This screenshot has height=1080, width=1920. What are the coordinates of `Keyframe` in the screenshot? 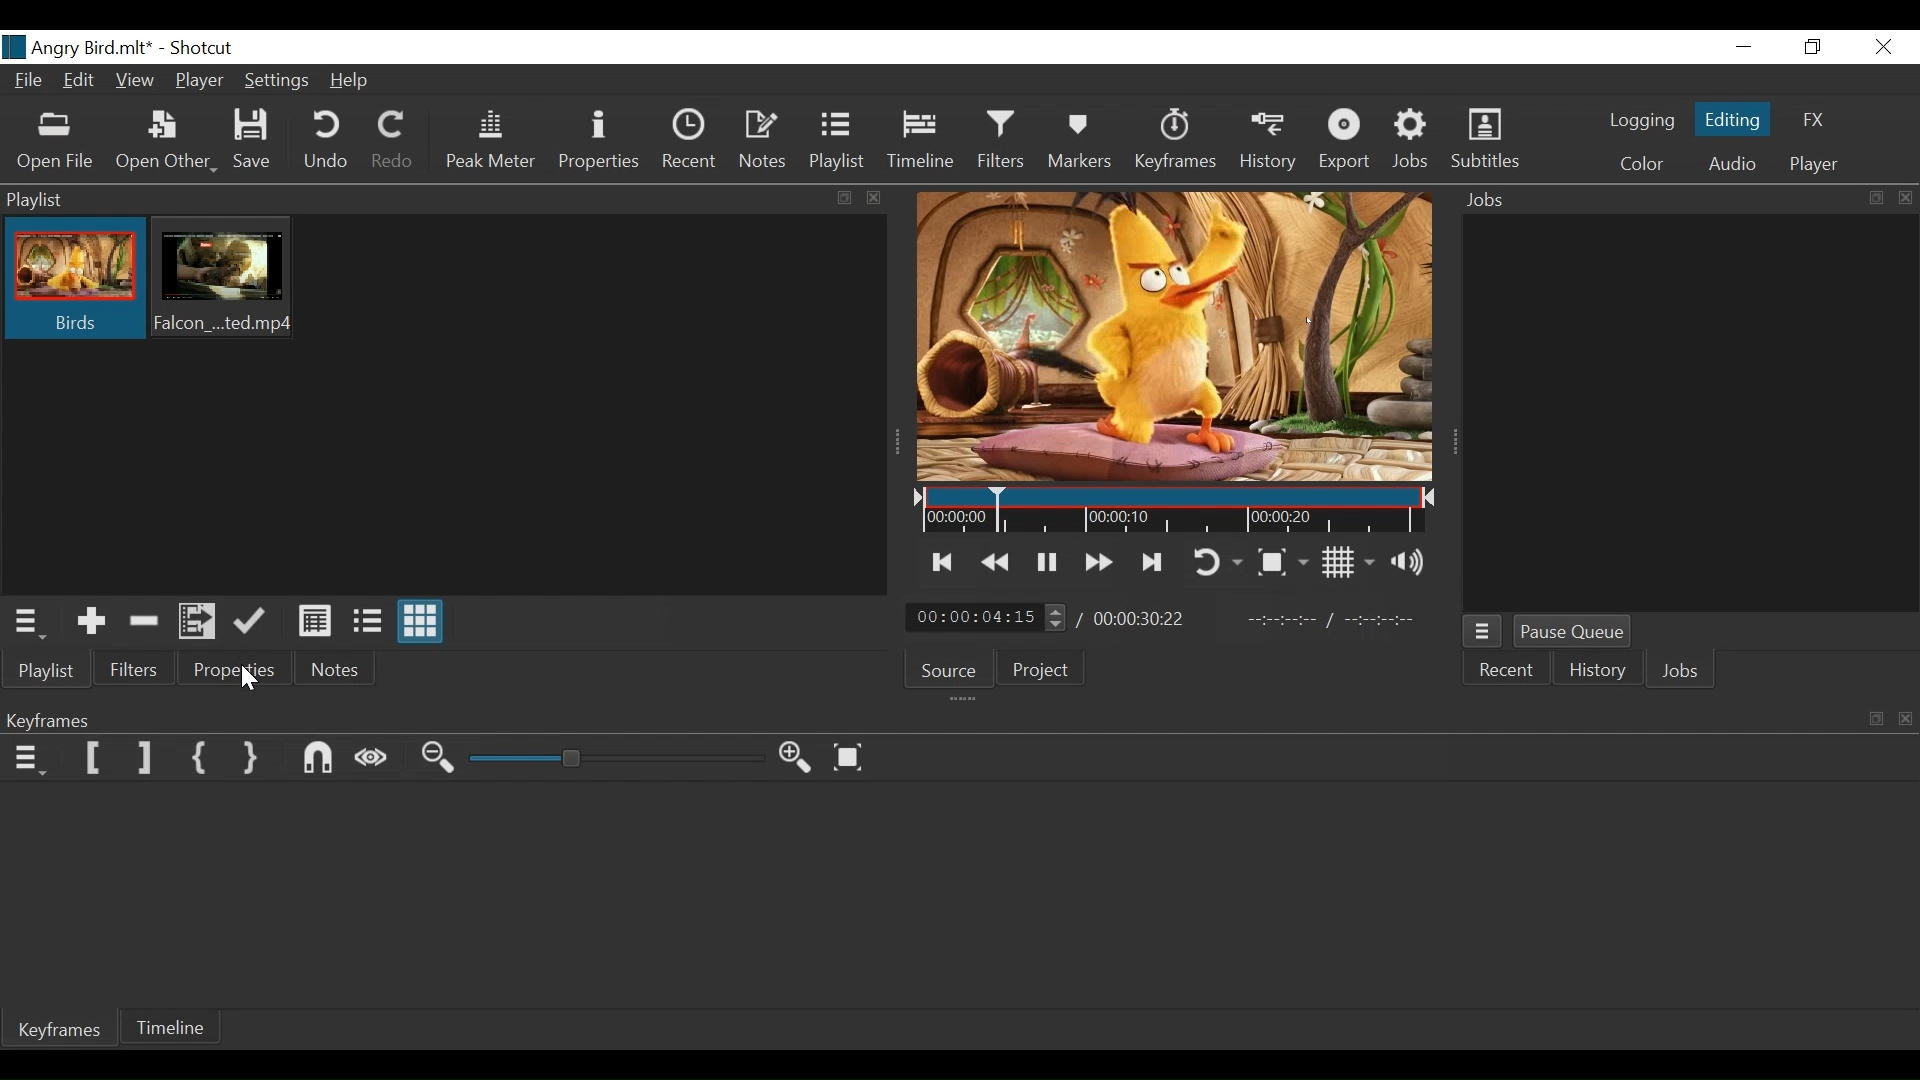 It's located at (1177, 143).